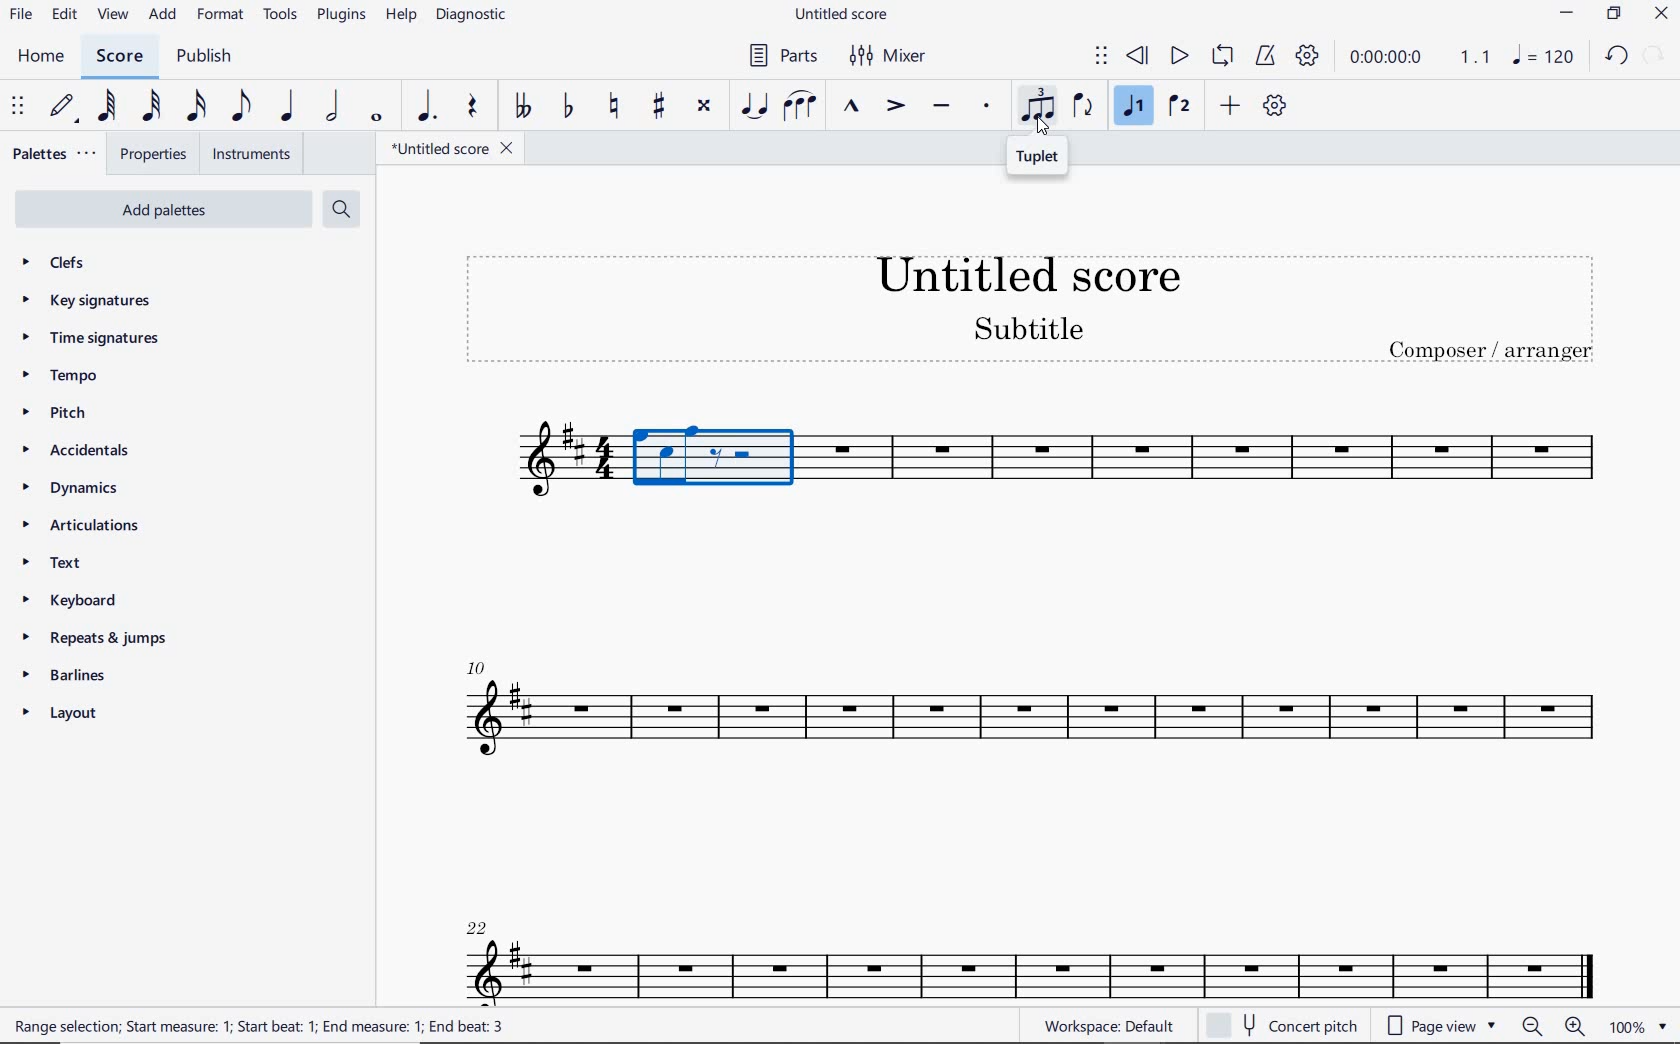  I want to click on INSTRUMENT: TENOR SAXOPHONE, so click(527, 466).